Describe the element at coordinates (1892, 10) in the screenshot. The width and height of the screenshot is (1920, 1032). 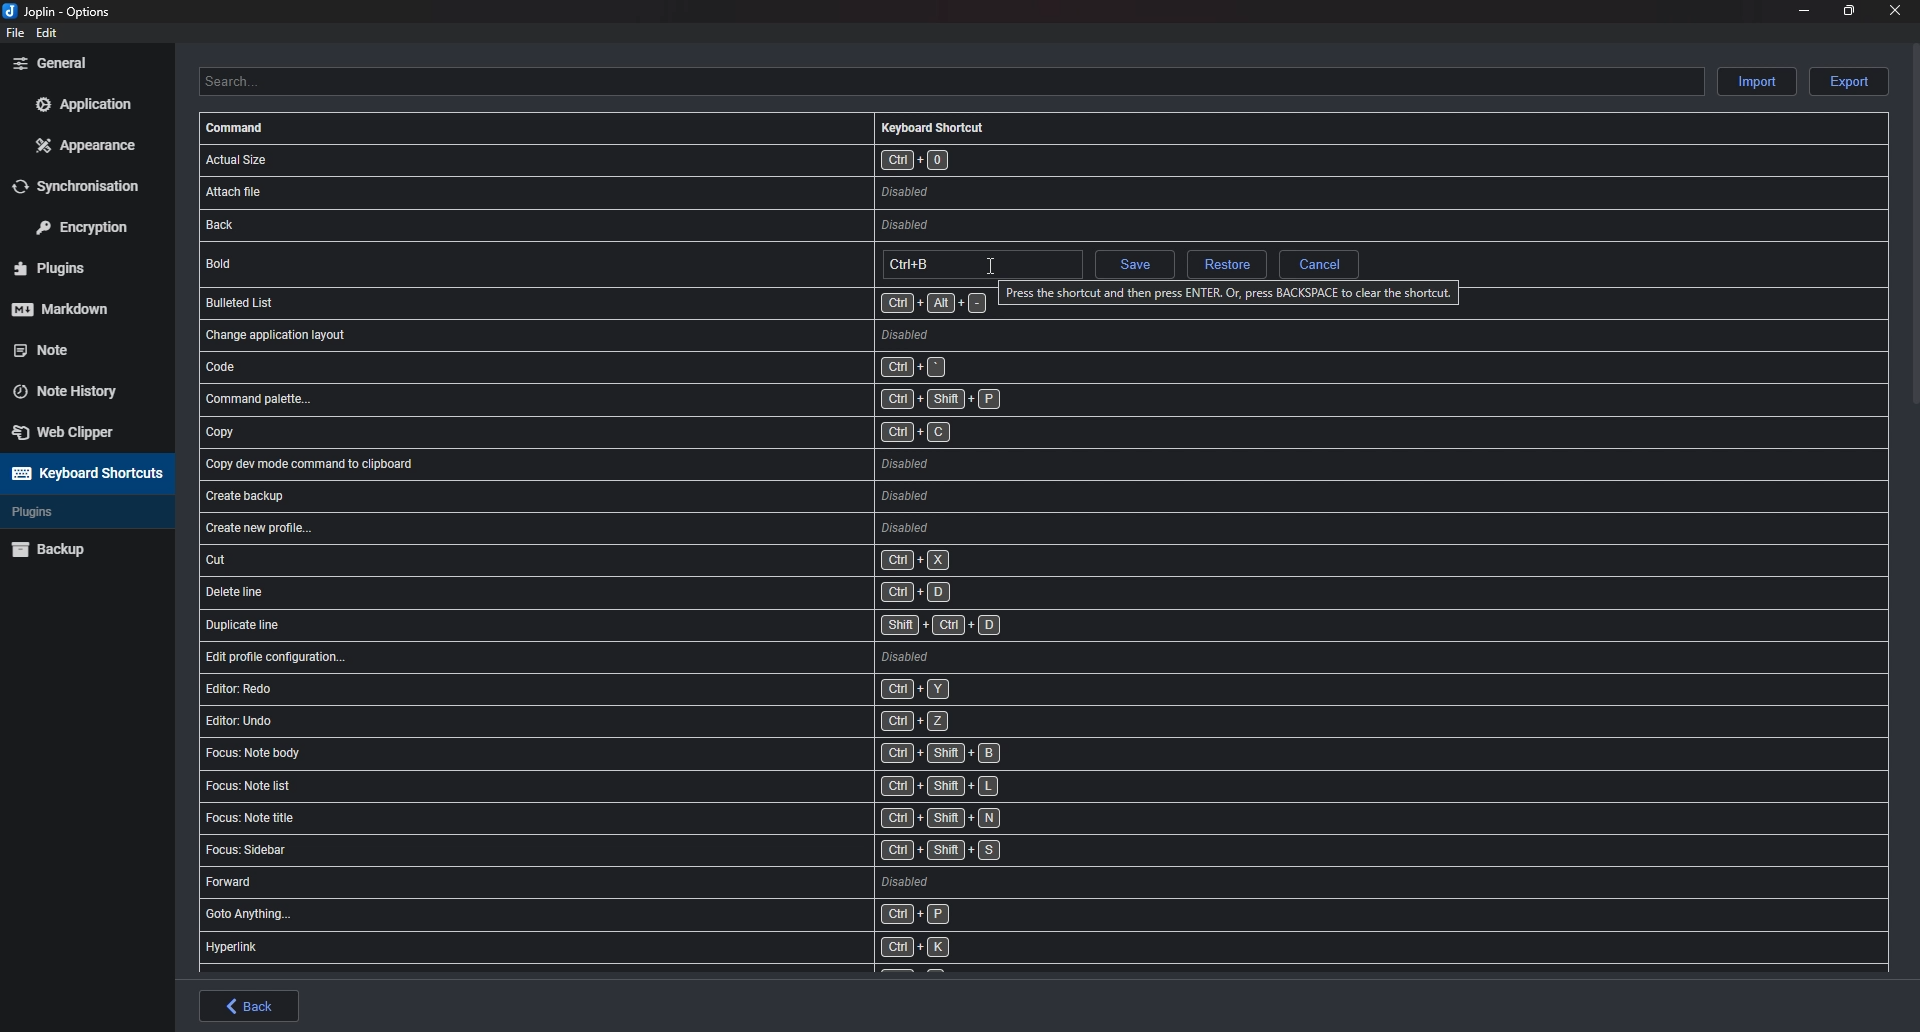
I see `close` at that location.